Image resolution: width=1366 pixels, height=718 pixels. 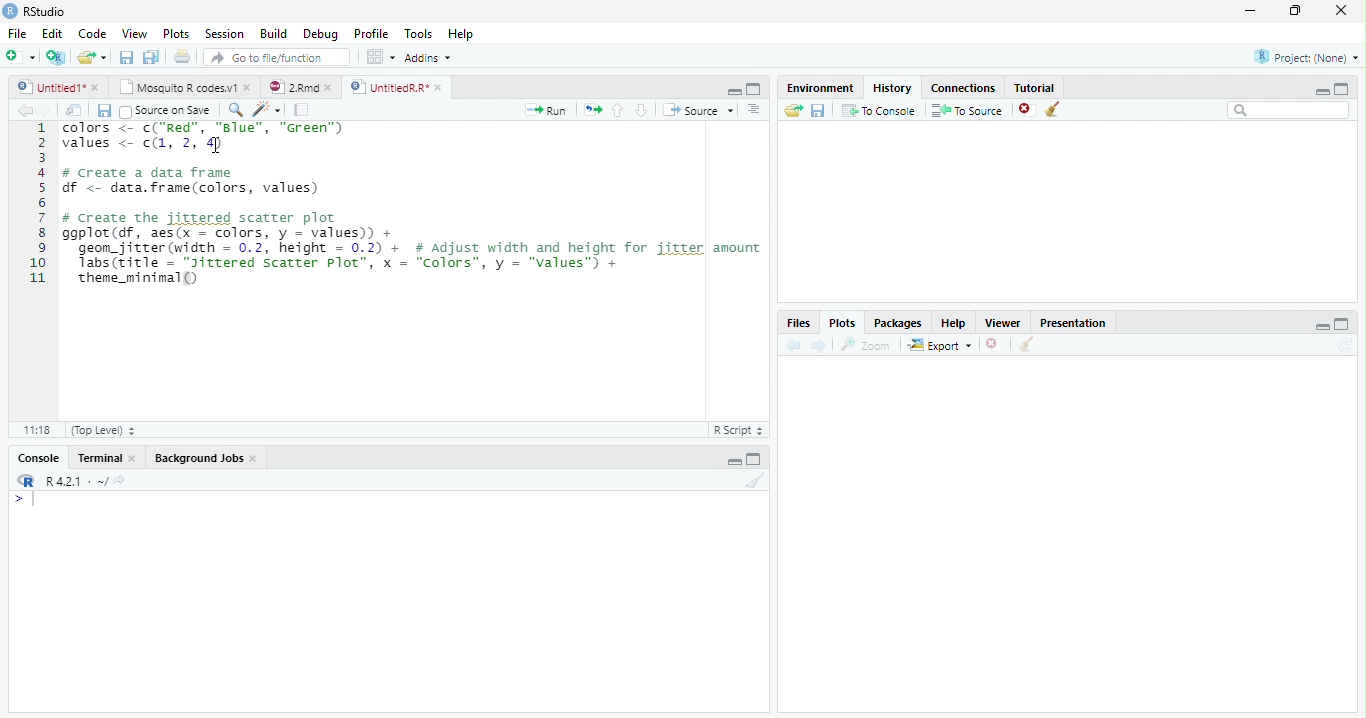 What do you see at coordinates (302, 111) in the screenshot?
I see `Compile Report` at bounding box center [302, 111].